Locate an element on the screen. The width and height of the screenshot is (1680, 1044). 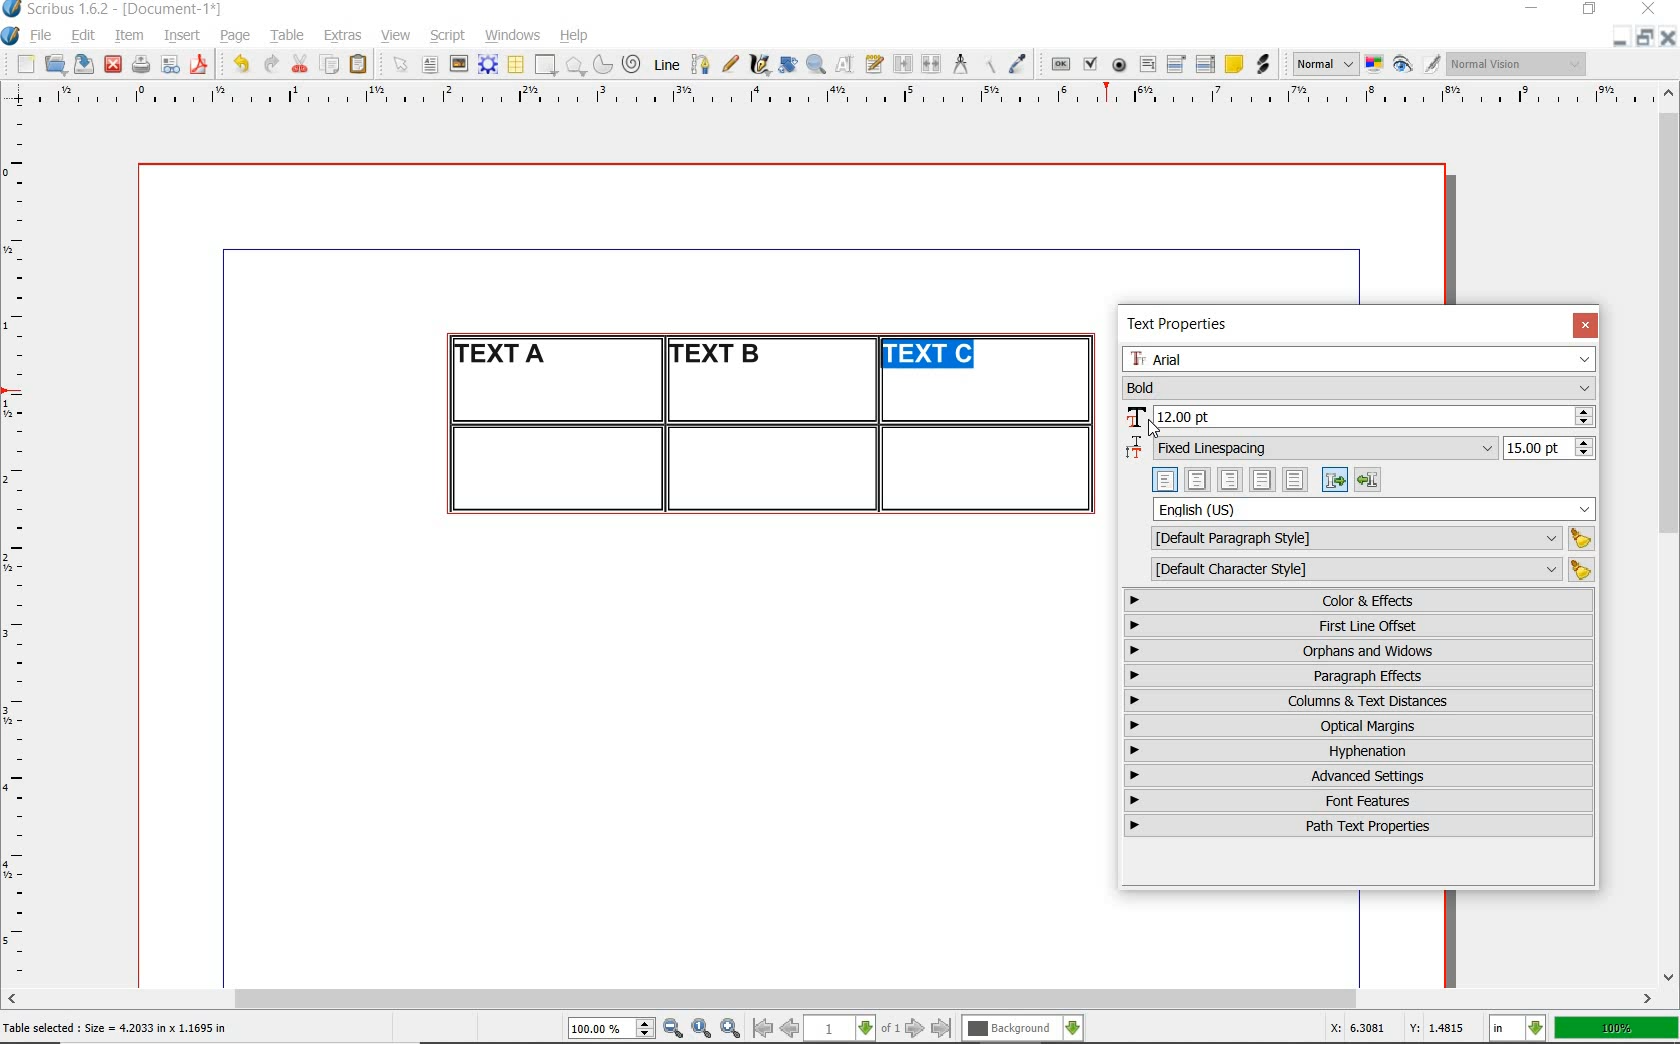
color & effects is located at coordinates (1361, 600).